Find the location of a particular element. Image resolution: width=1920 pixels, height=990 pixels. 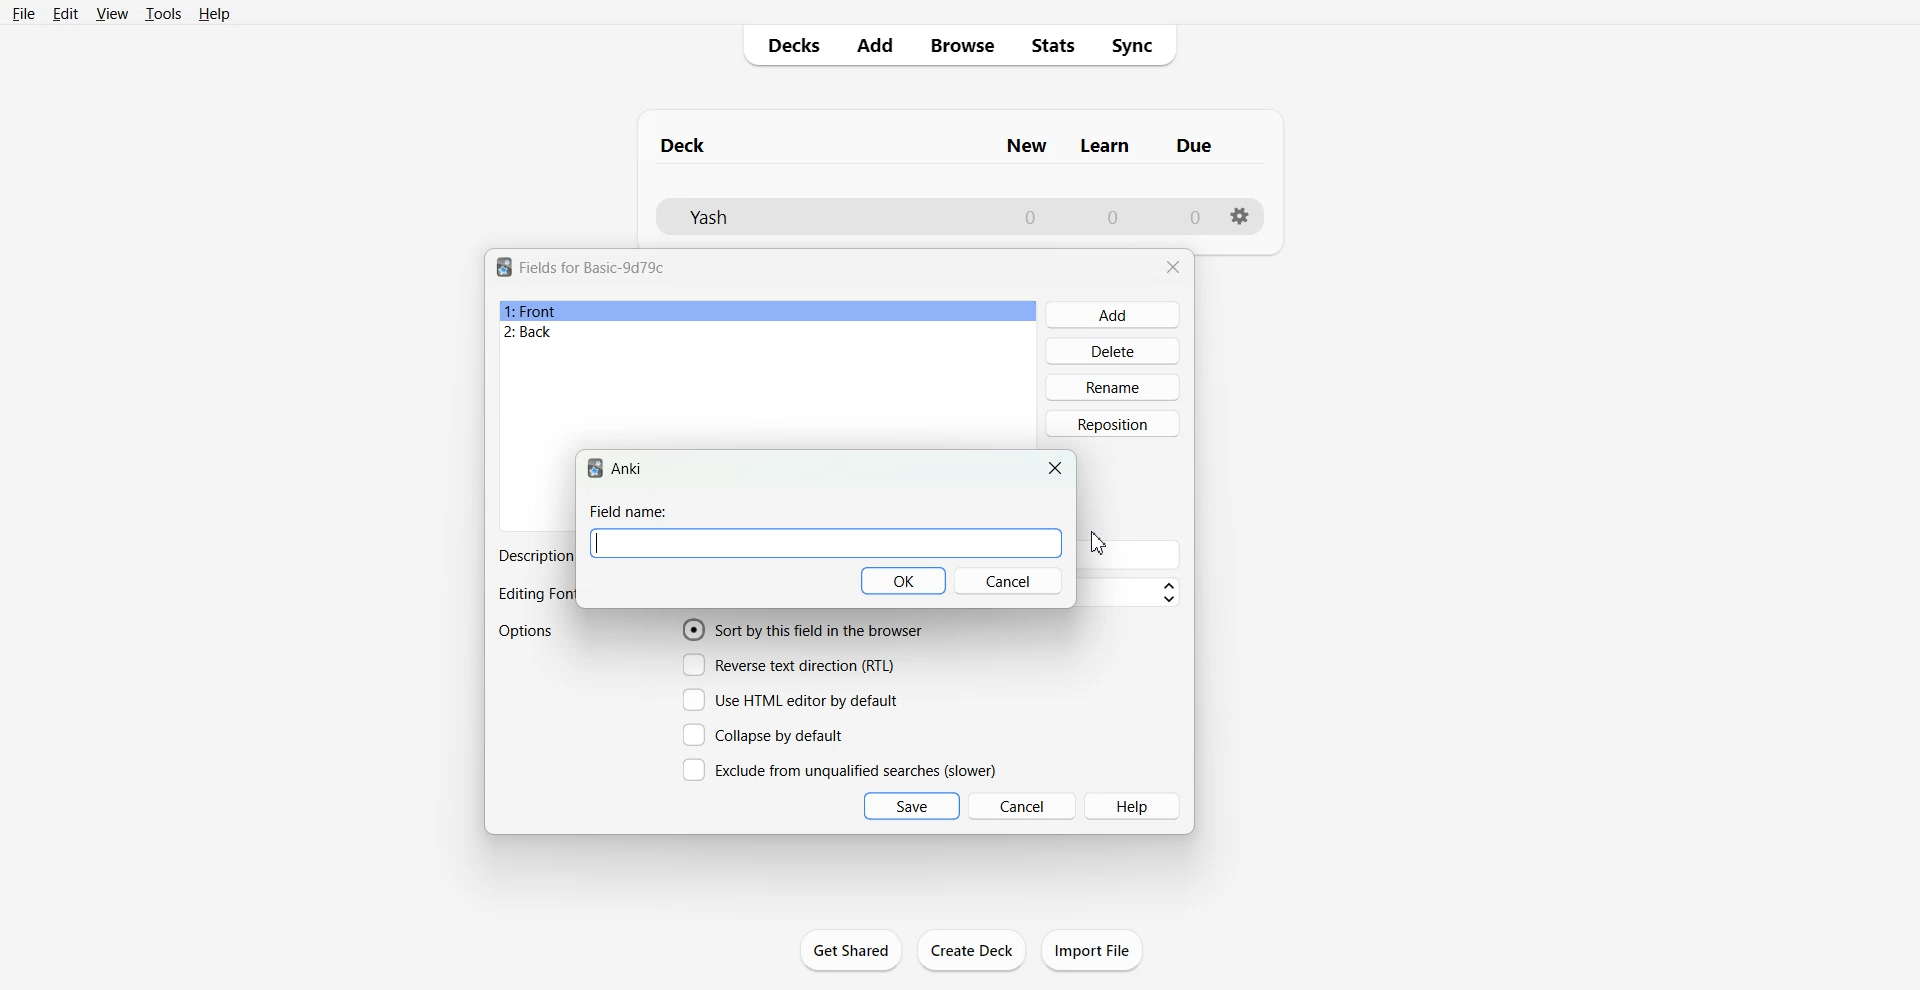

Help is located at coordinates (215, 14).